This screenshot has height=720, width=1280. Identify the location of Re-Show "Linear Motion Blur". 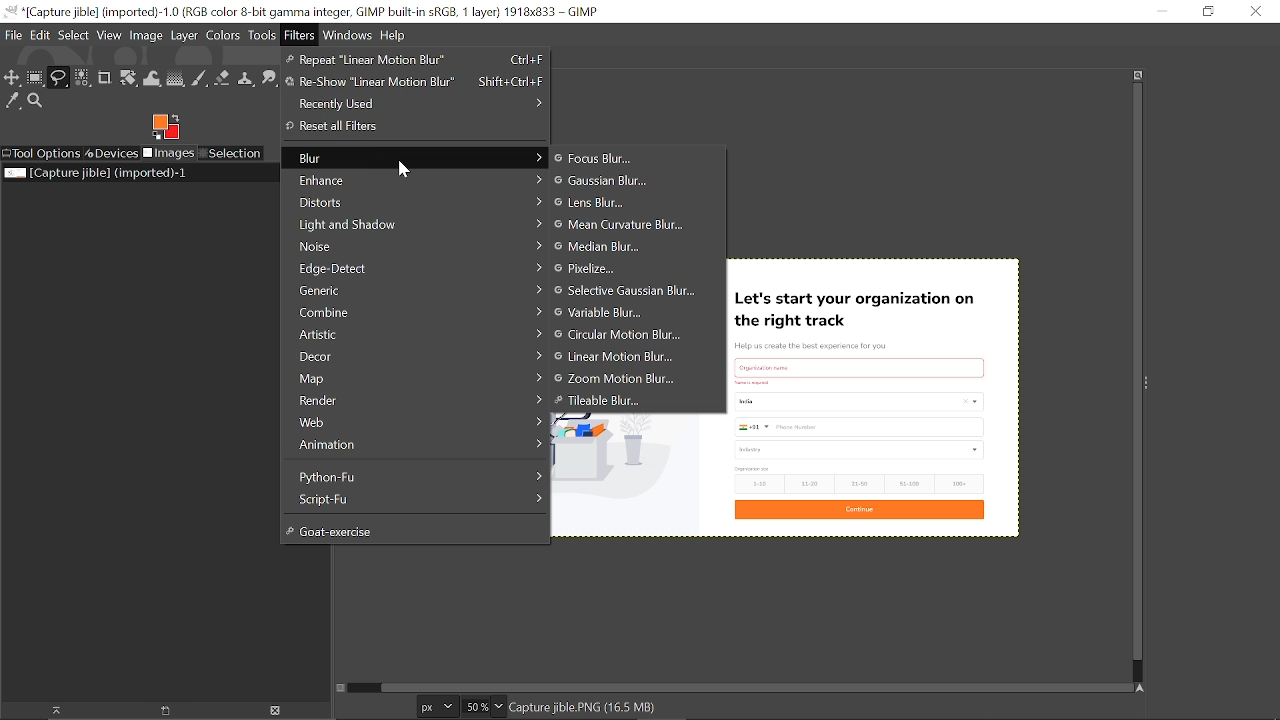
(413, 81).